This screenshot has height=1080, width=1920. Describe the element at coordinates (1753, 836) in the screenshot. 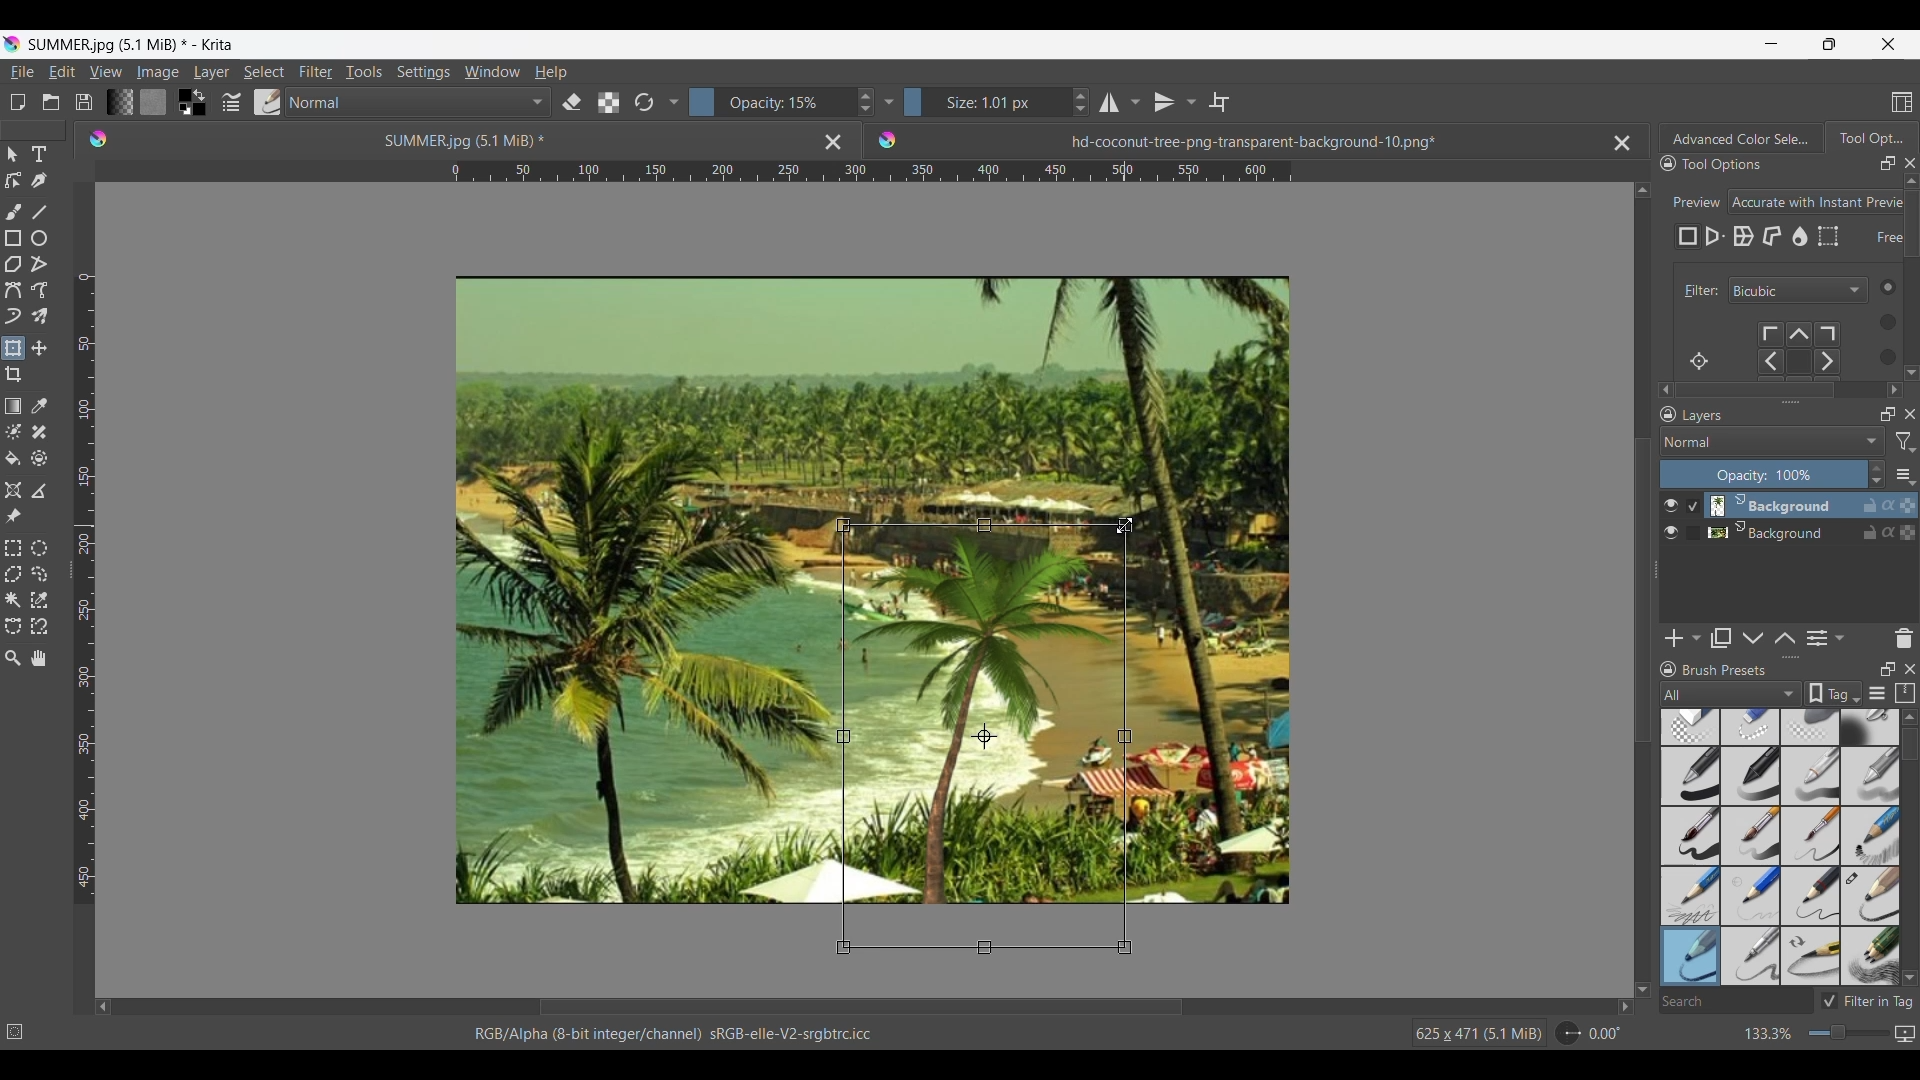

I see `basic 5 - size opacity` at that location.